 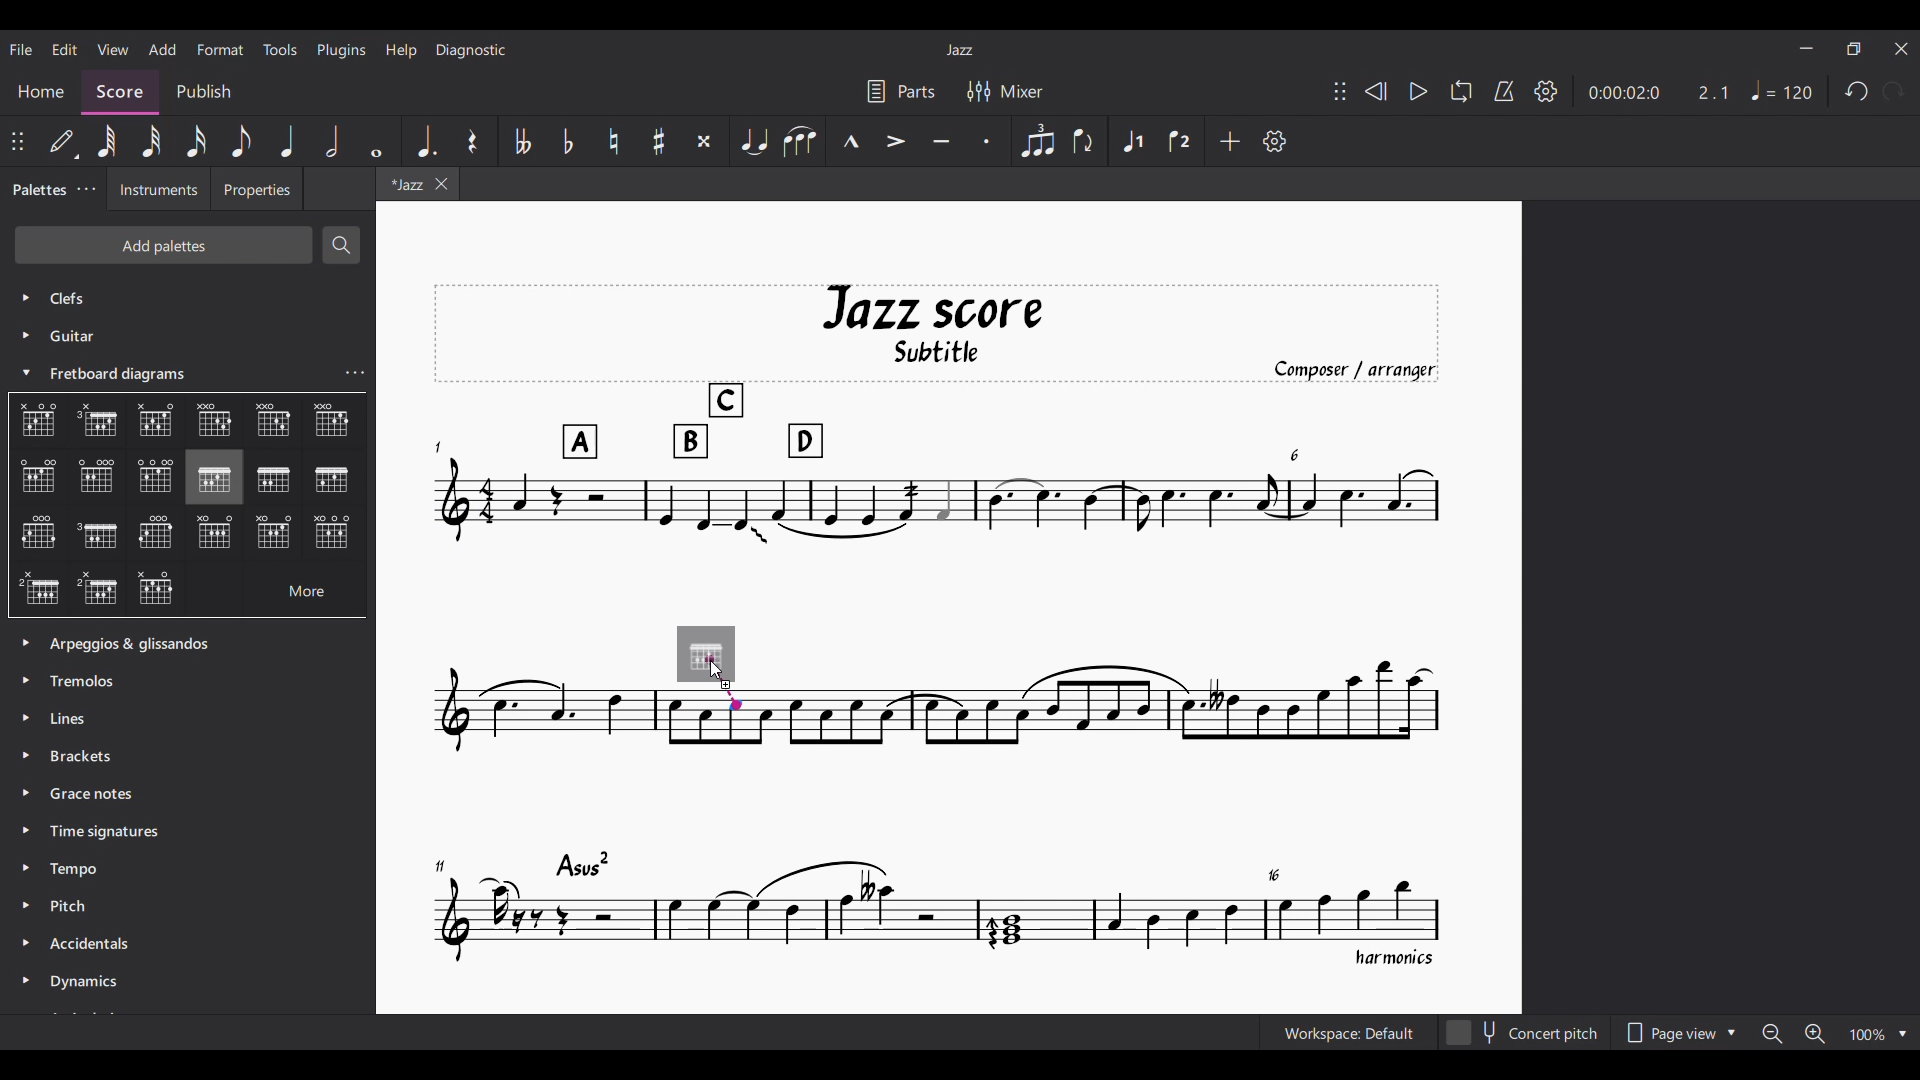 I want to click on Default, so click(x=62, y=141).